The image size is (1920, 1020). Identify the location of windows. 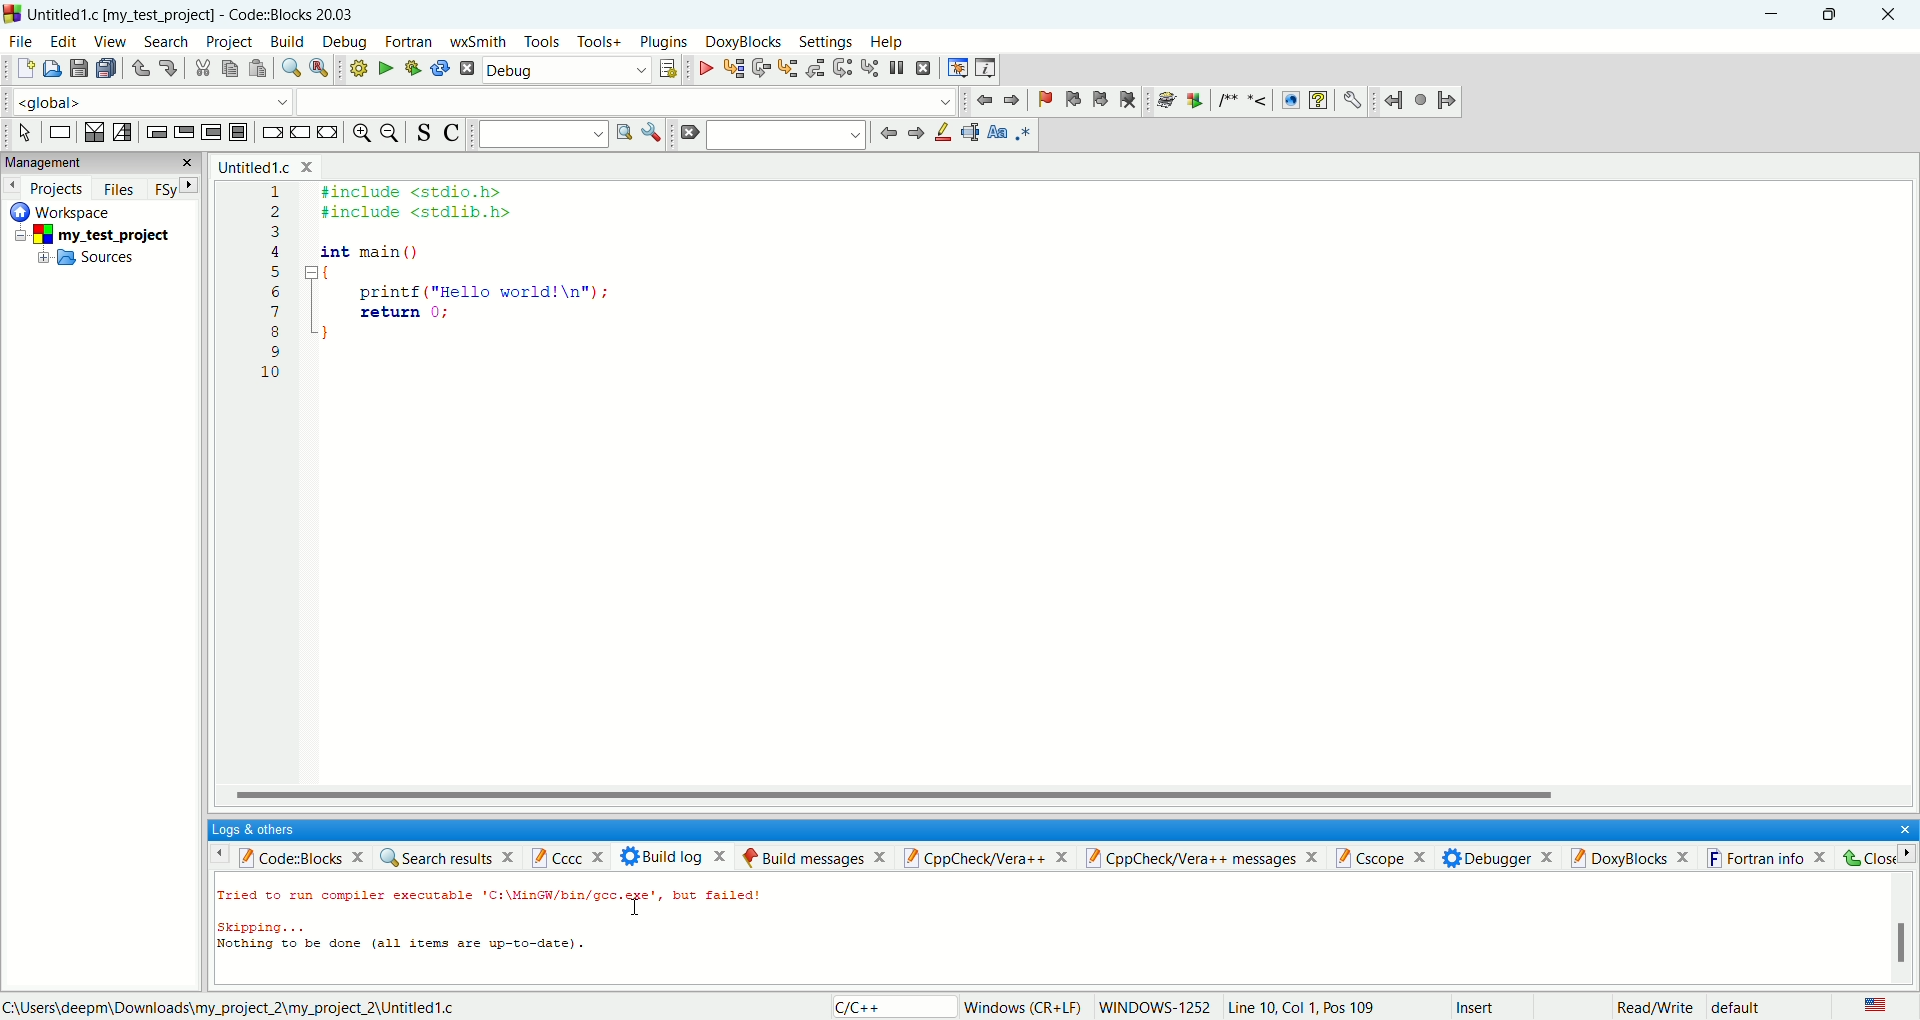
(1024, 1008).